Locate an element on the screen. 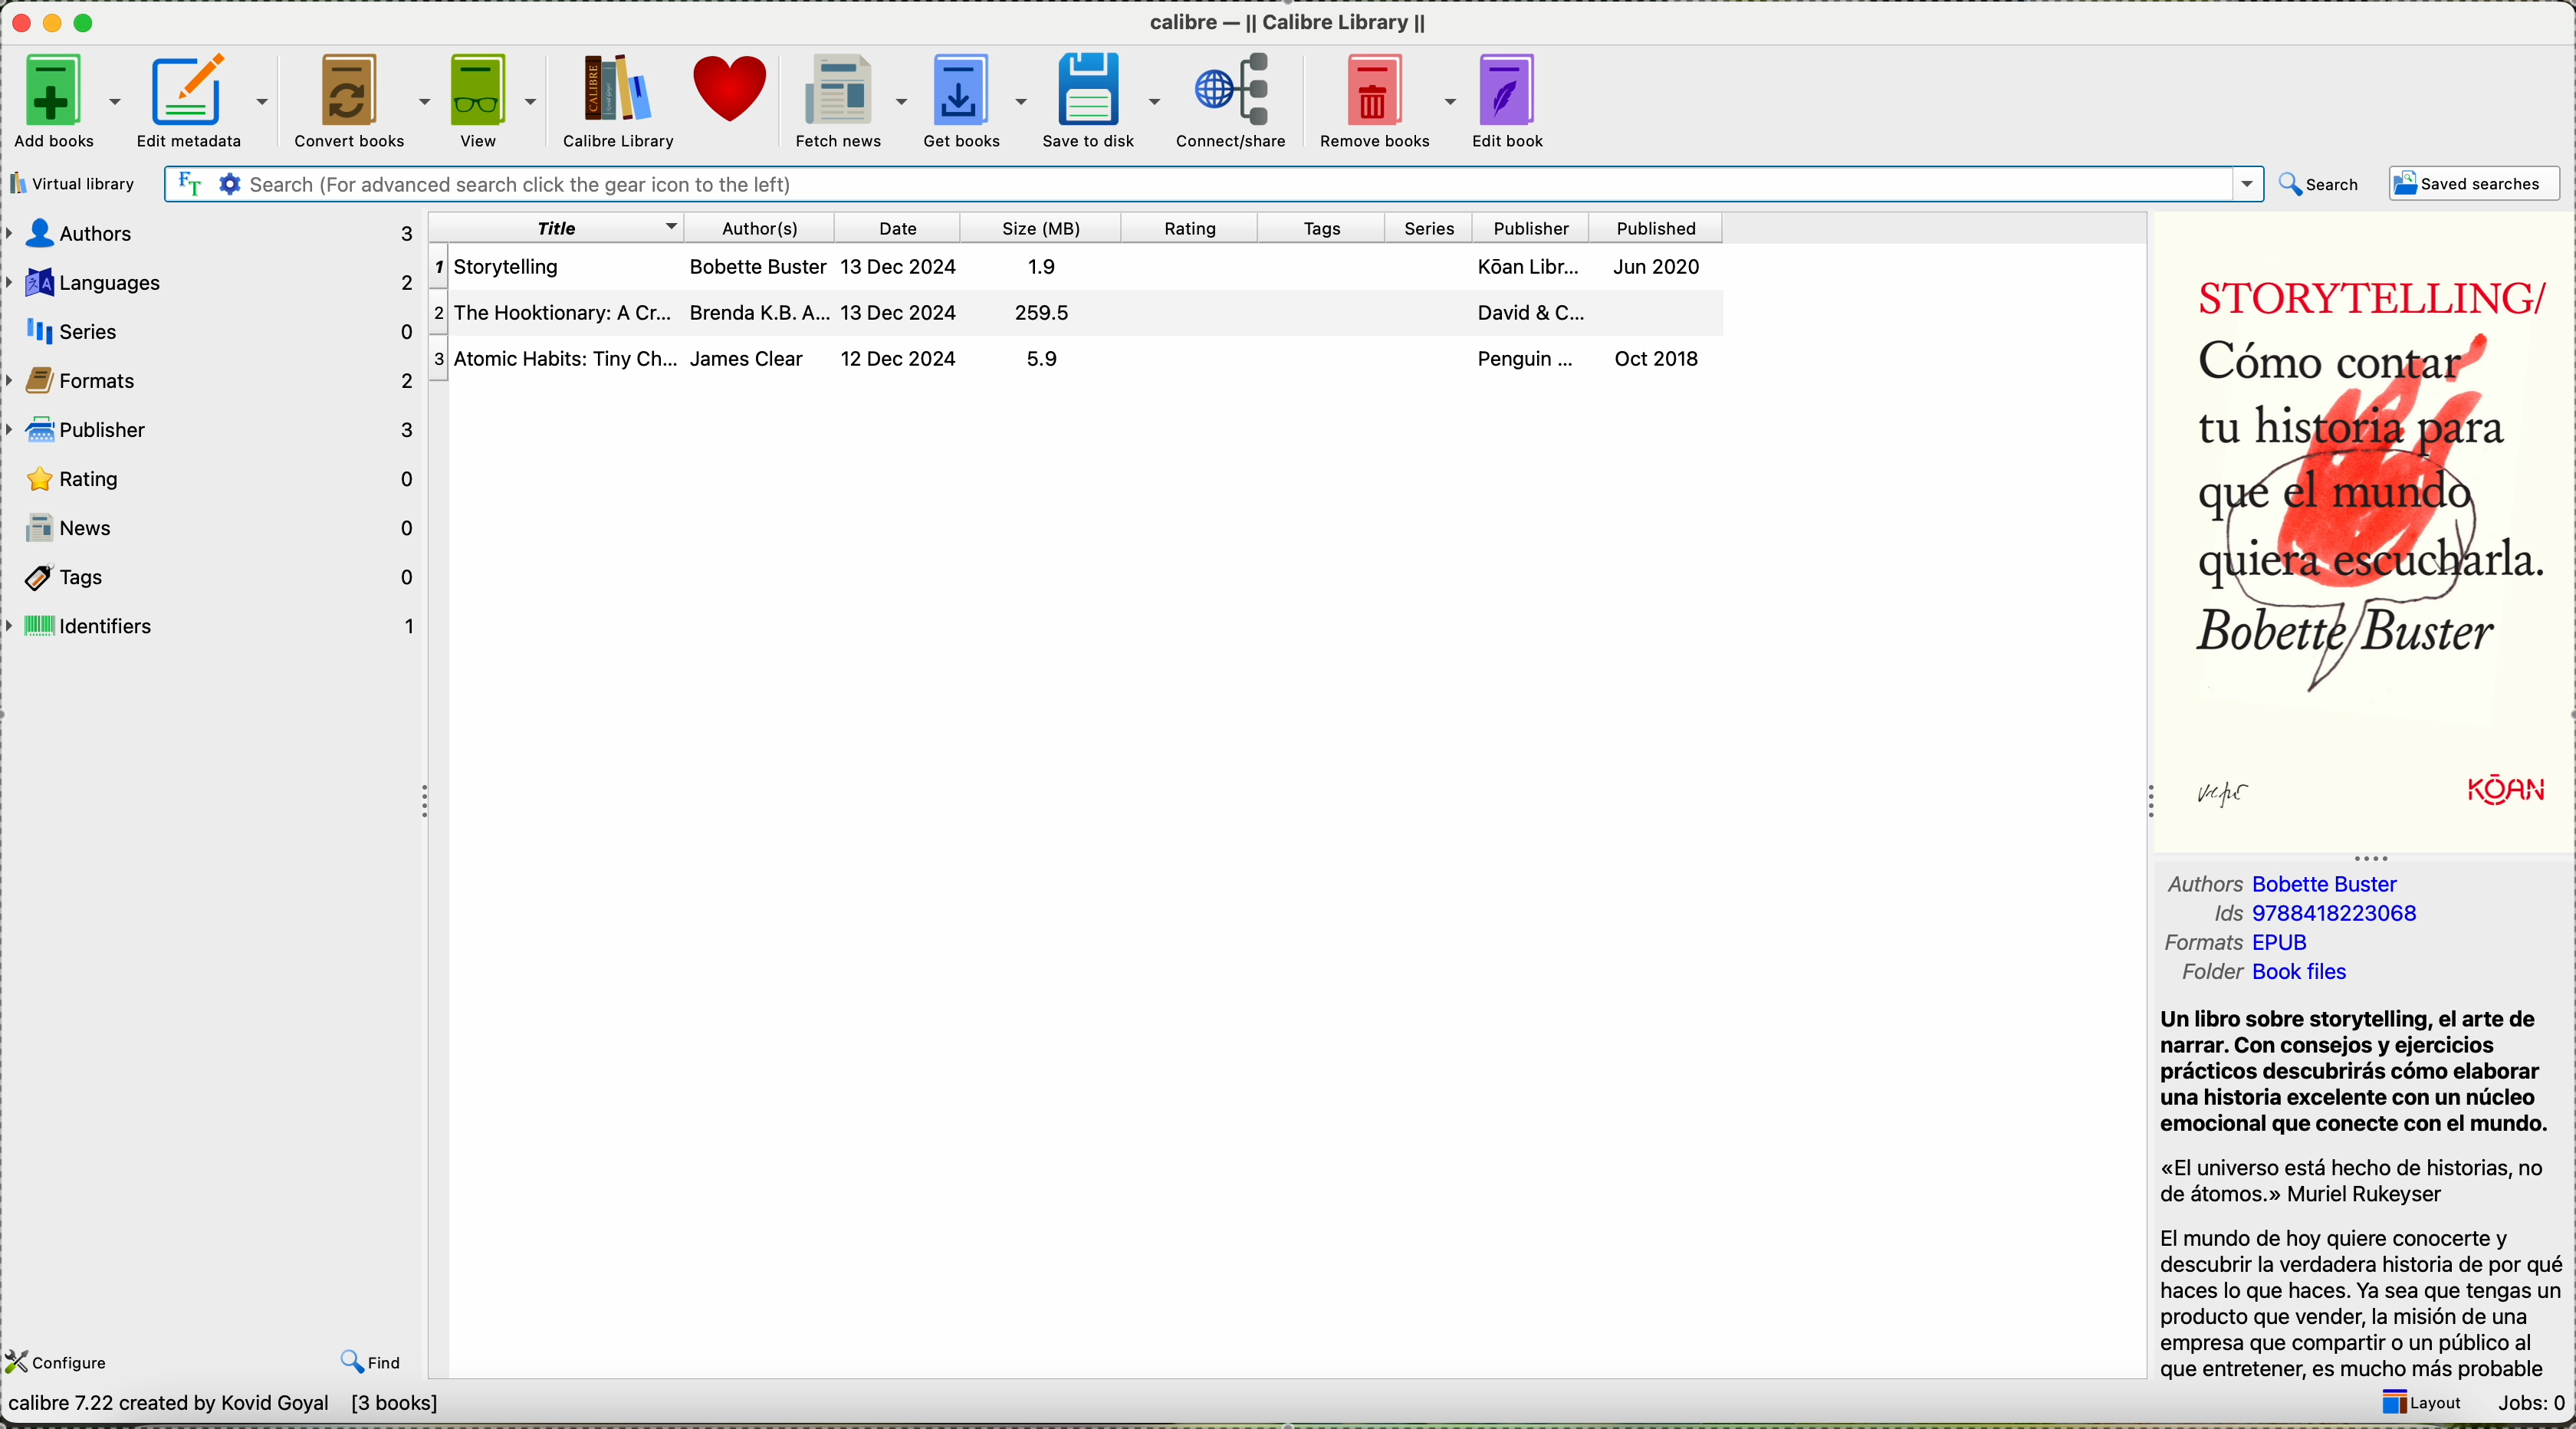 This screenshot has height=1429, width=2576. folder Book files is located at coordinates (2206, 976).